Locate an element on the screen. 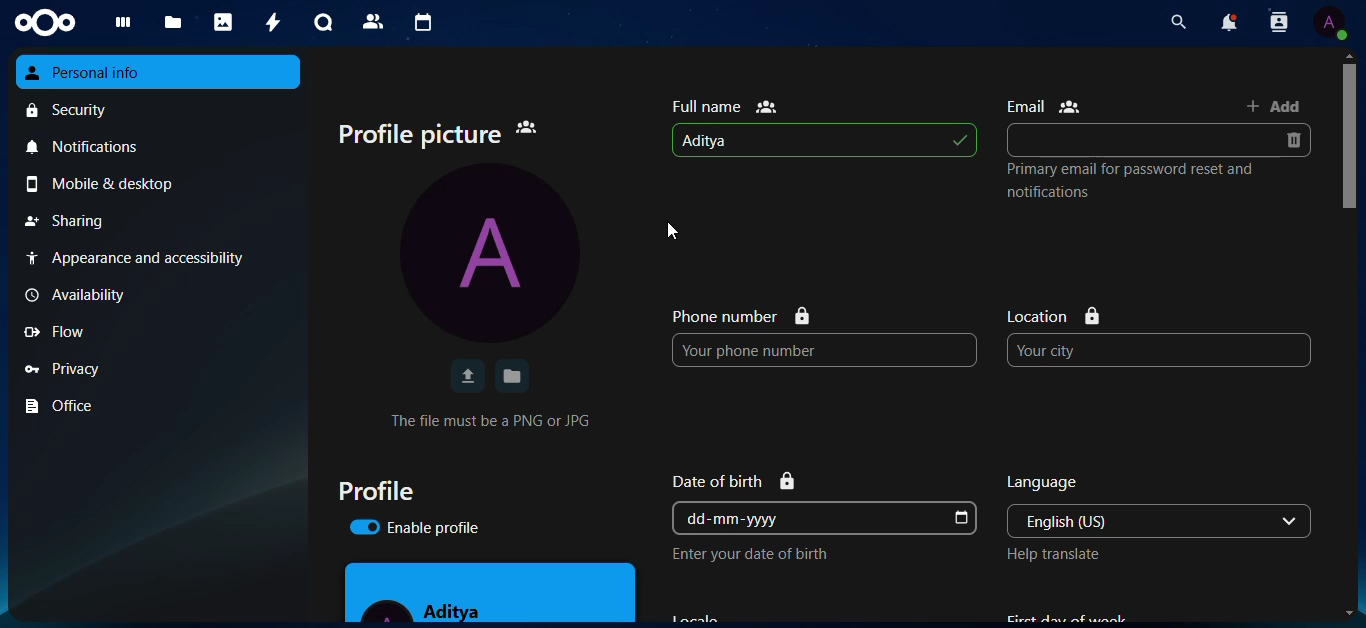  upload is located at coordinates (466, 376).